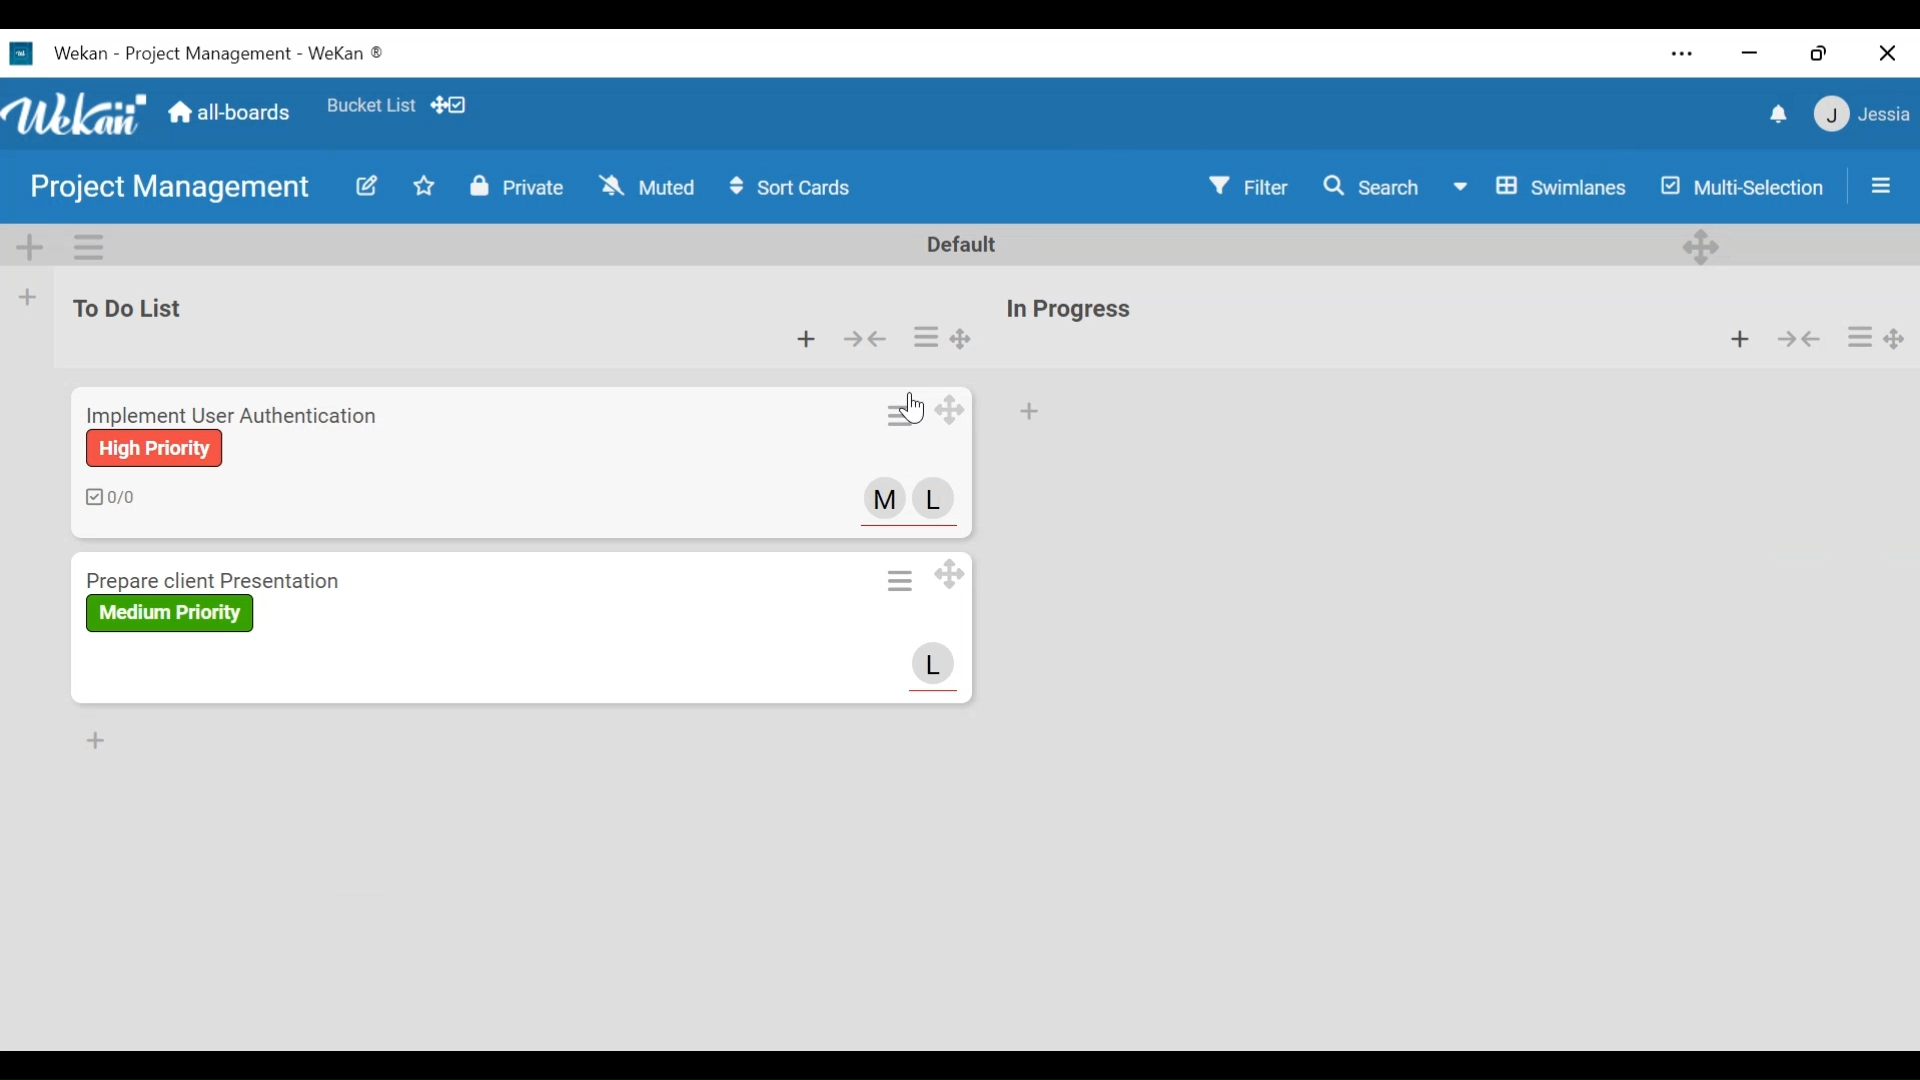 The image size is (1920, 1080). I want to click on Board Title, so click(219, 52).